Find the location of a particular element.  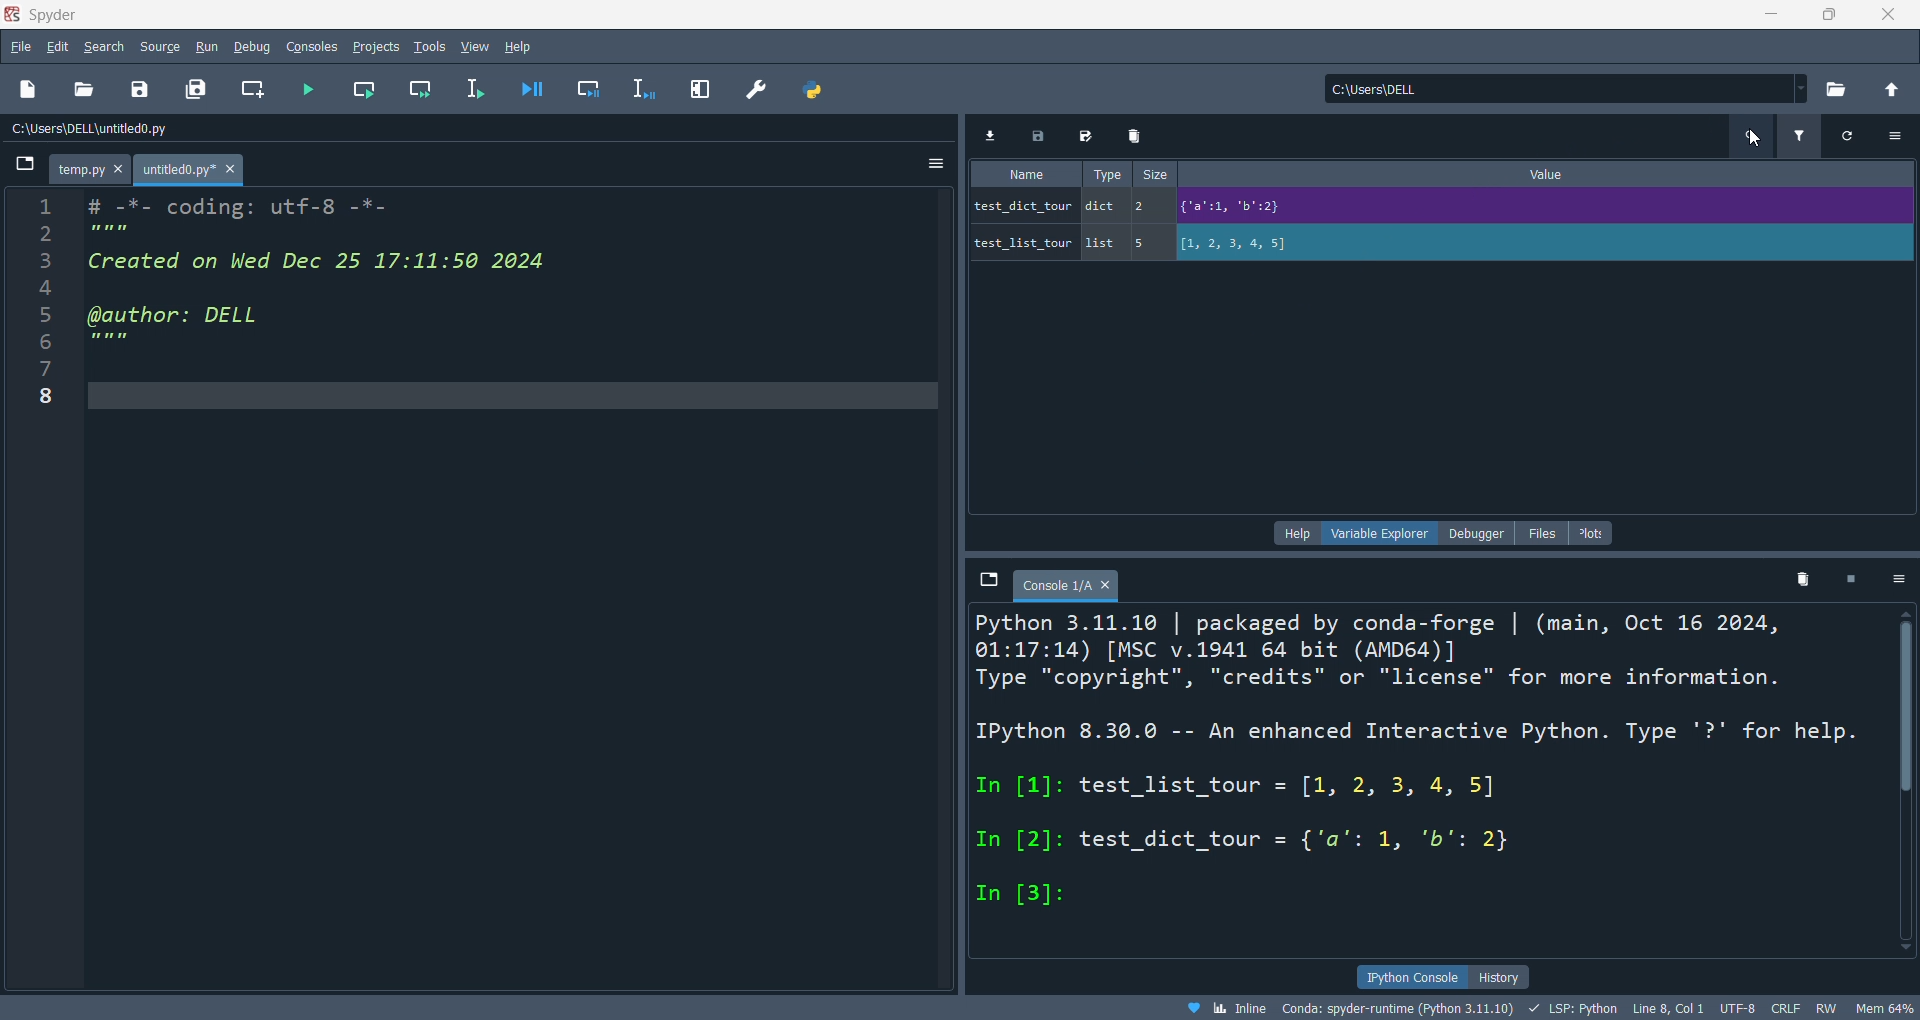

ipython console is located at coordinates (1412, 975).